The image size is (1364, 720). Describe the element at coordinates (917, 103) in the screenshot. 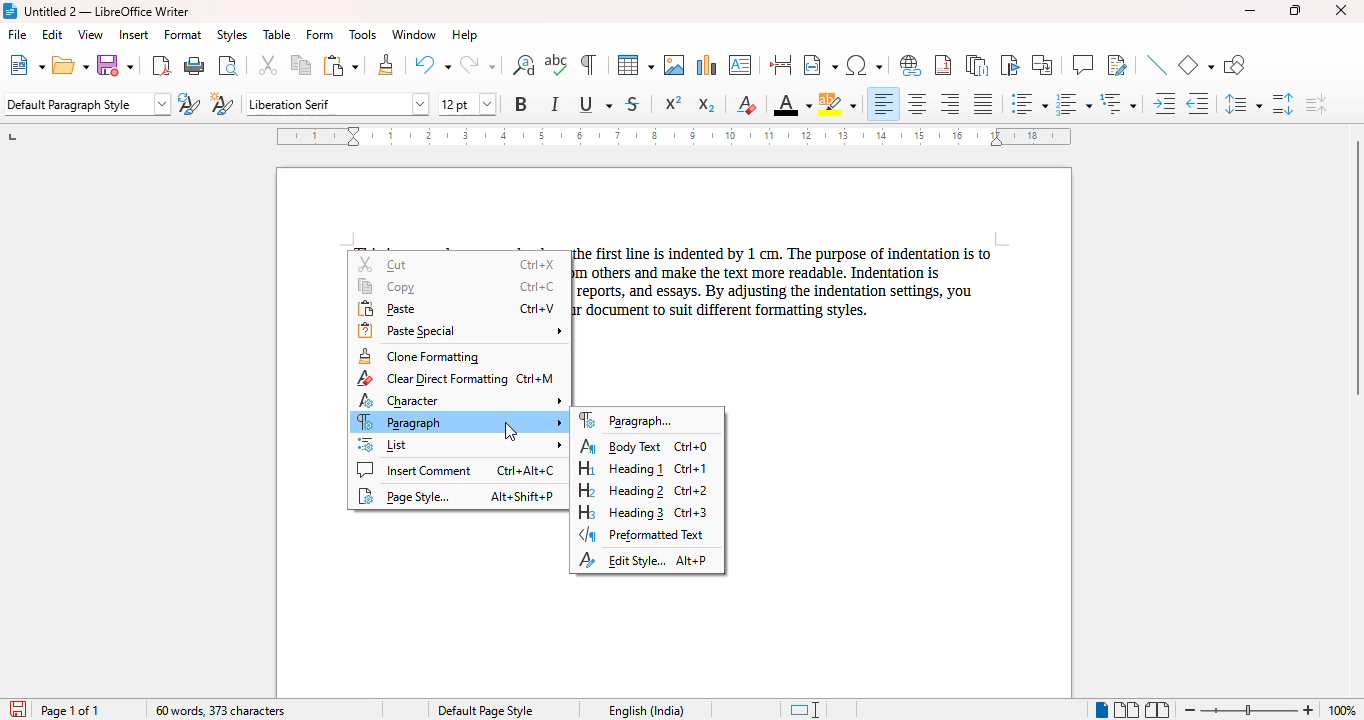

I see `align center` at that location.